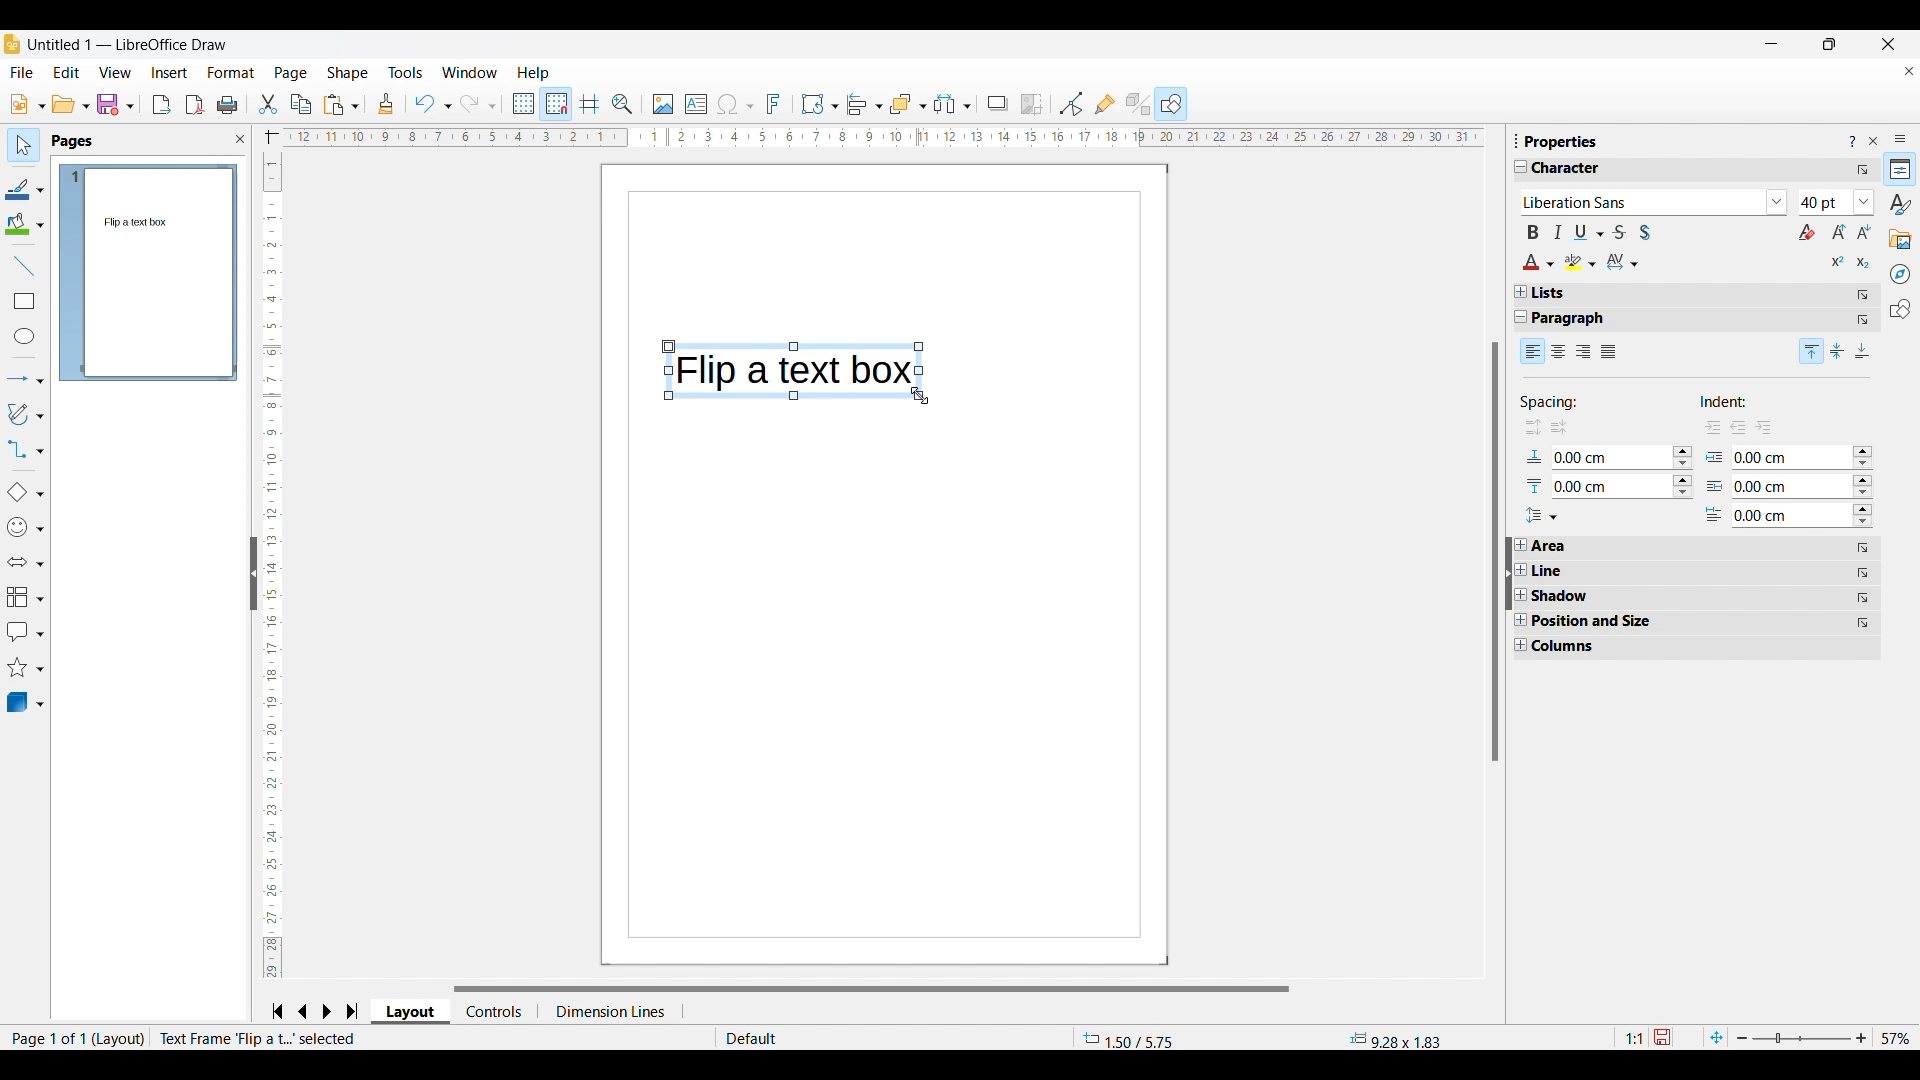 The height and width of the screenshot is (1080, 1920). Describe the element at coordinates (432, 104) in the screenshot. I see `Undo` at that location.